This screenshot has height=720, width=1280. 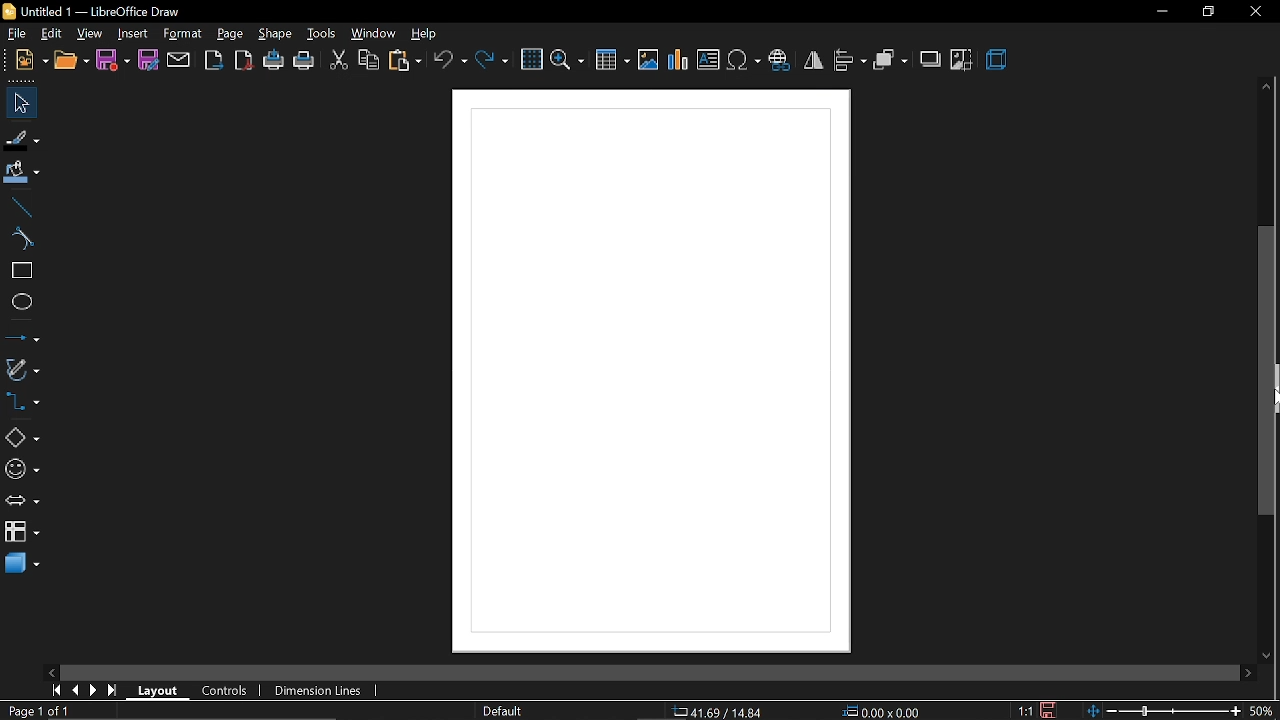 What do you see at coordinates (91, 692) in the screenshot?
I see `next page` at bounding box center [91, 692].